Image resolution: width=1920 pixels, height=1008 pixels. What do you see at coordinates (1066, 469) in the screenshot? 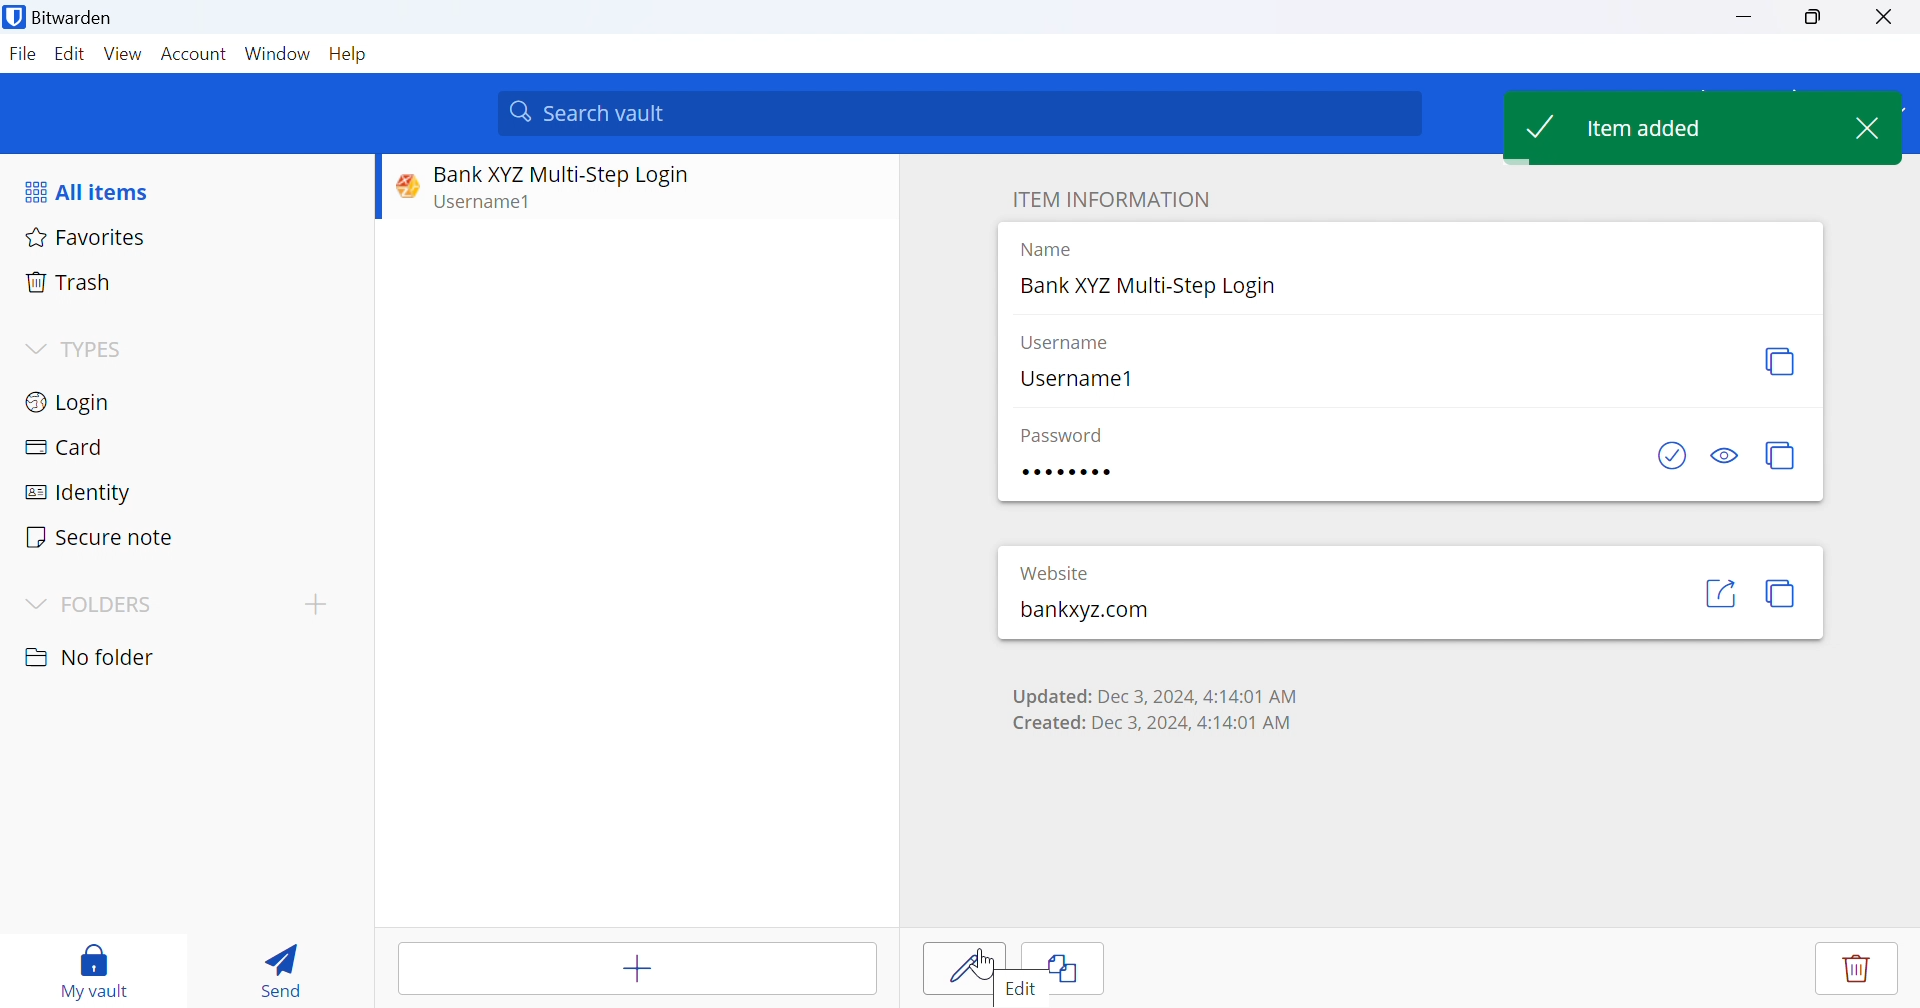
I see `Password` at bounding box center [1066, 469].